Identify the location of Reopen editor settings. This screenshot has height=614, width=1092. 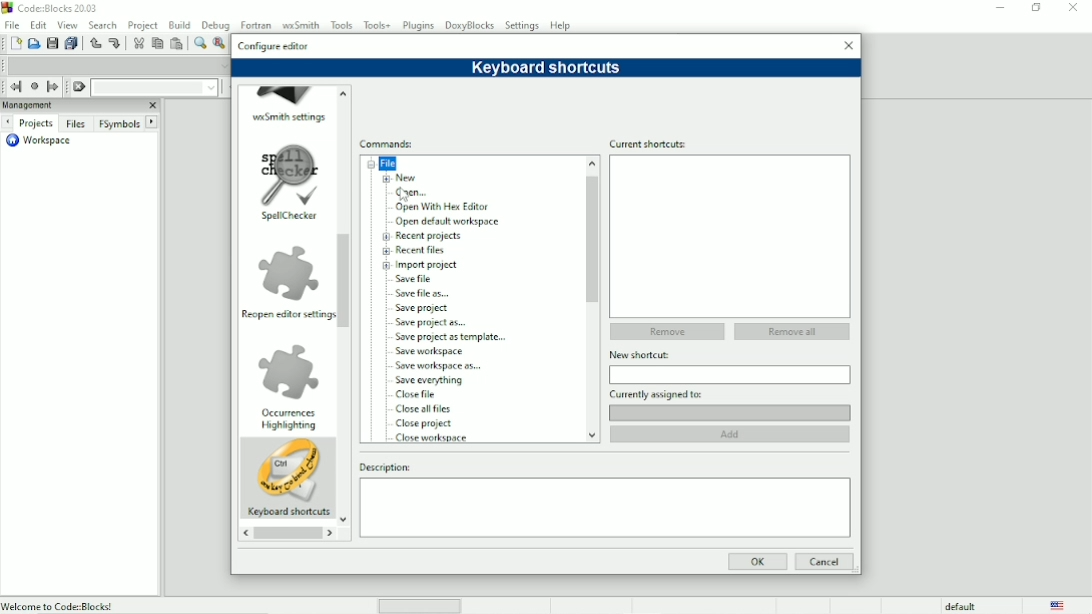
(287, 314).